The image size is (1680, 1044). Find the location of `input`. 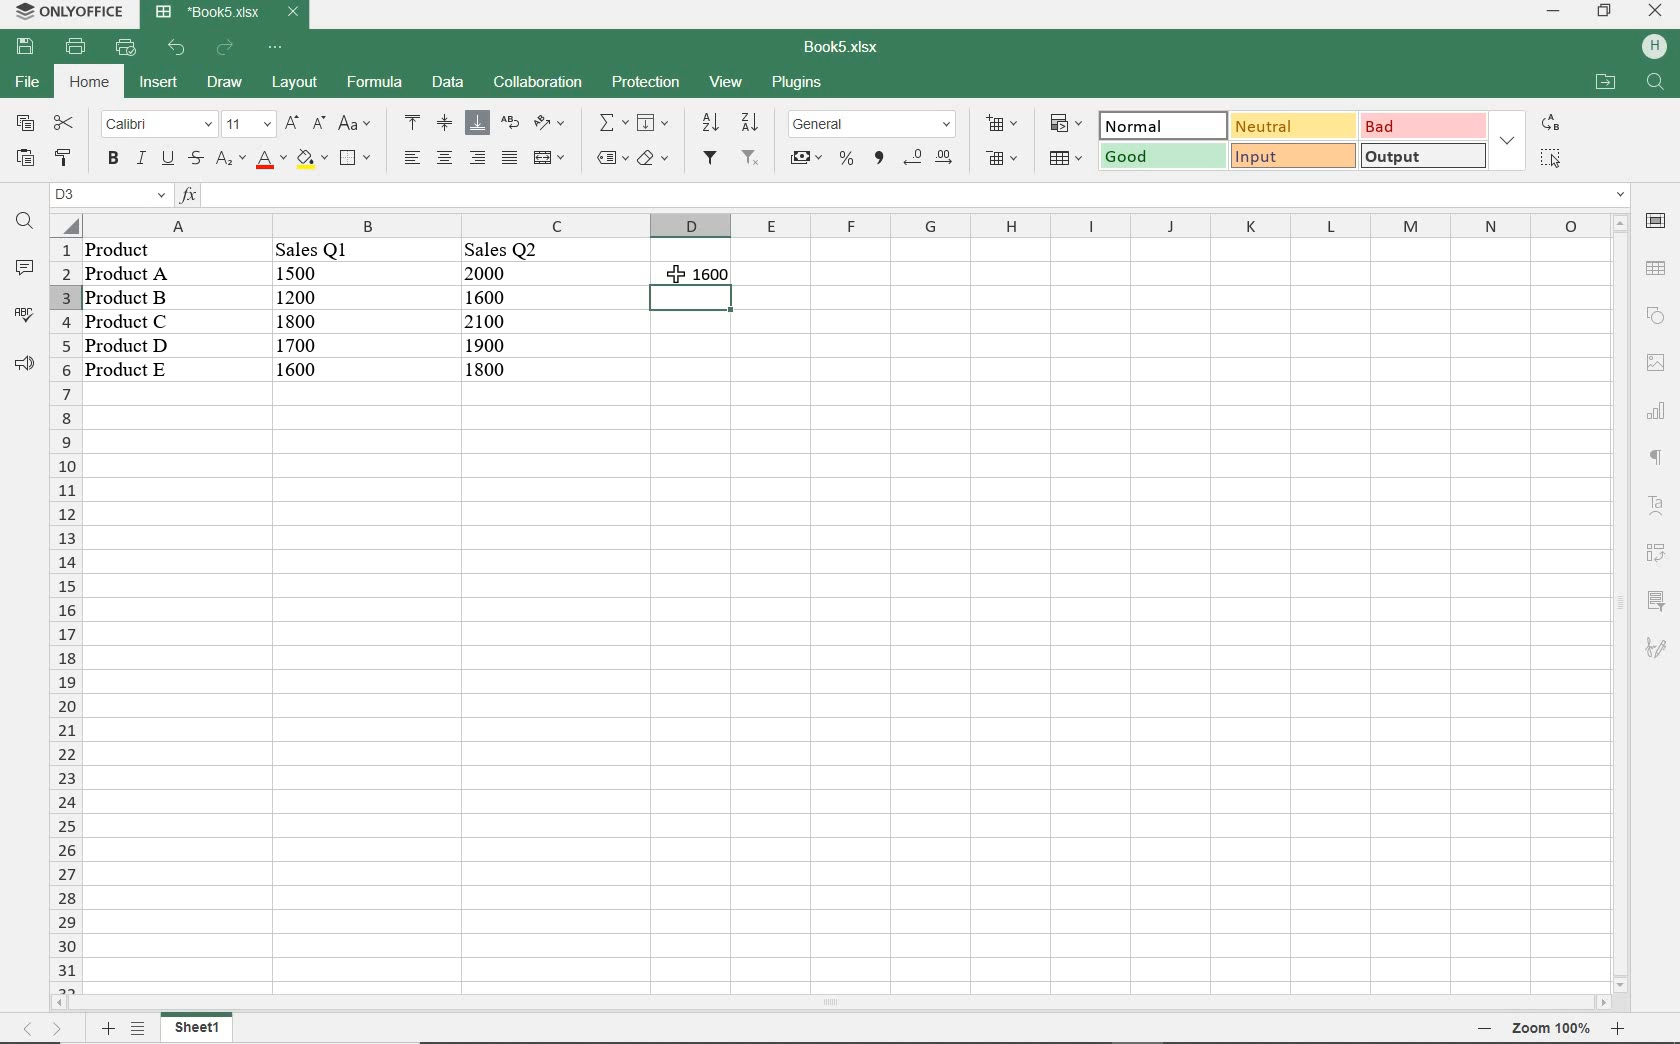

input is located at coordinates (1293, 156).